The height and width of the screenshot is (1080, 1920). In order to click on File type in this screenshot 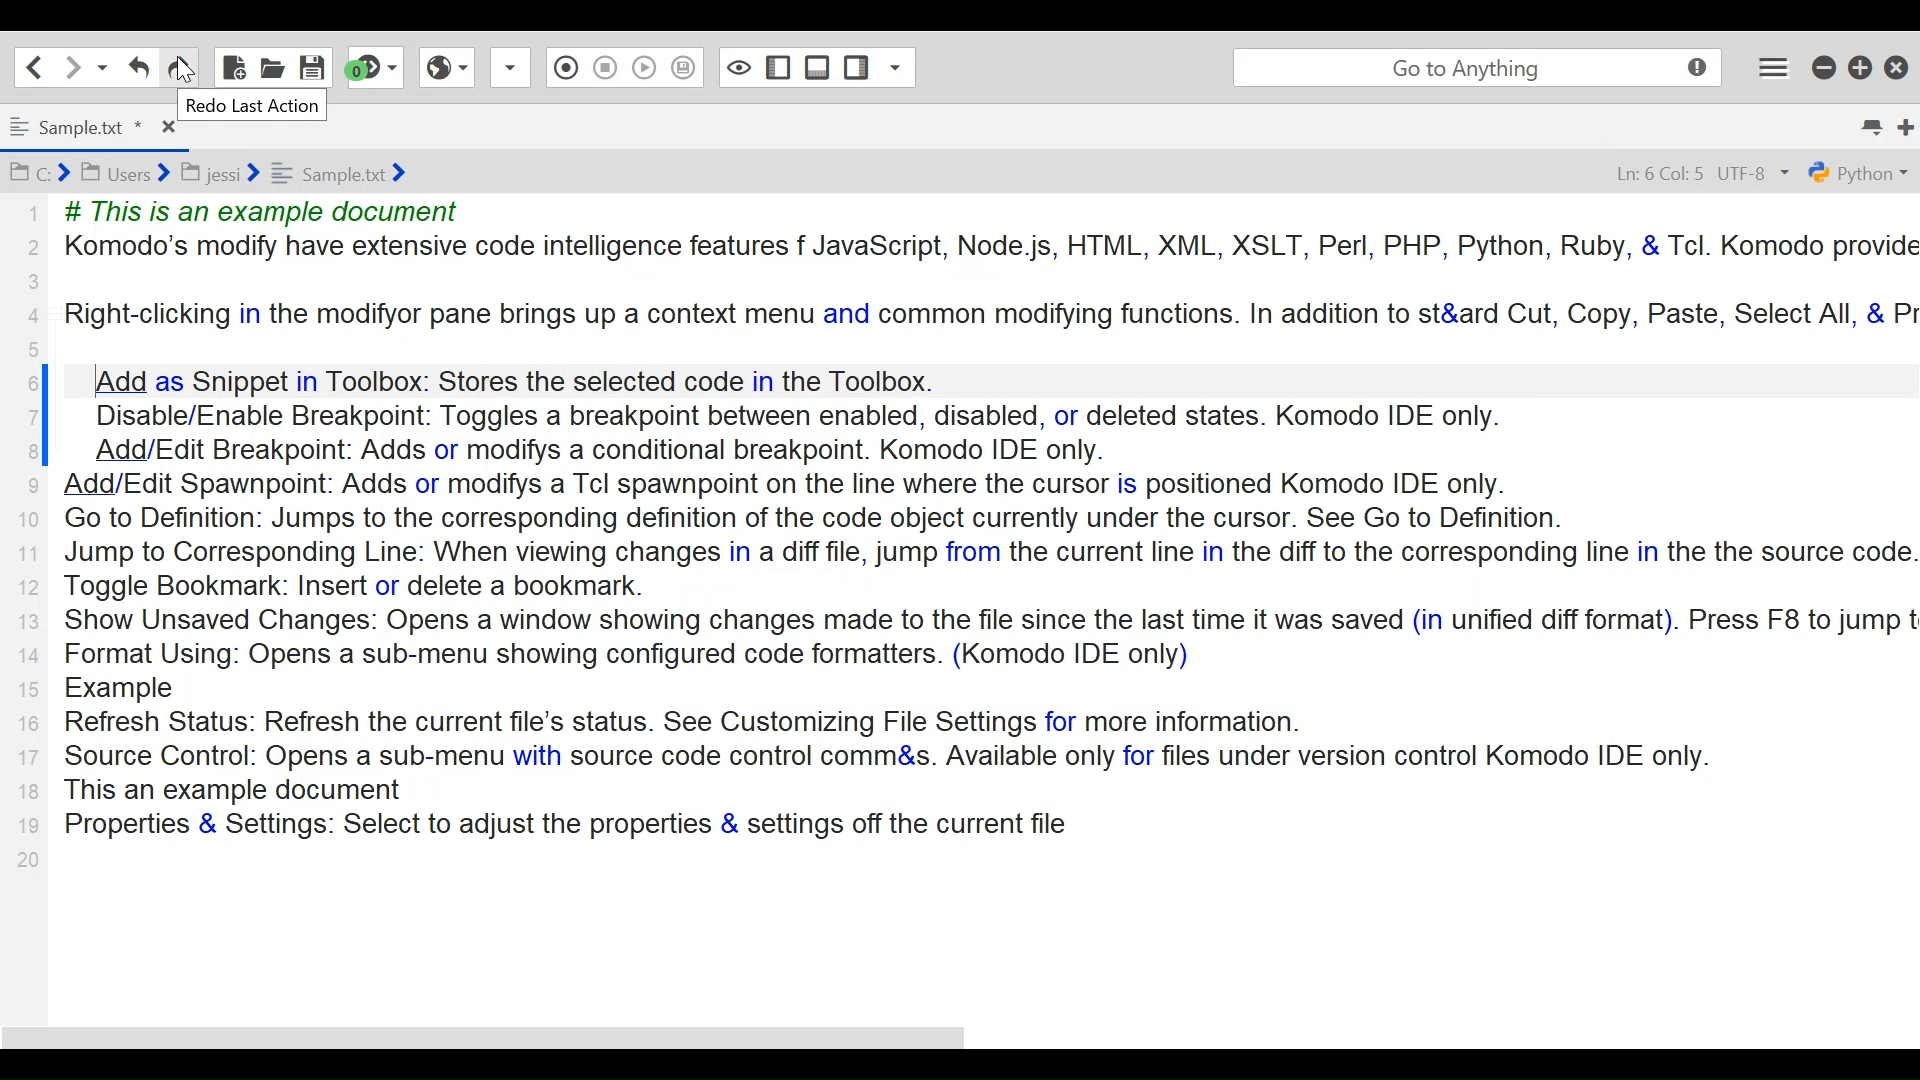, I will do `click(1861, 172)`.